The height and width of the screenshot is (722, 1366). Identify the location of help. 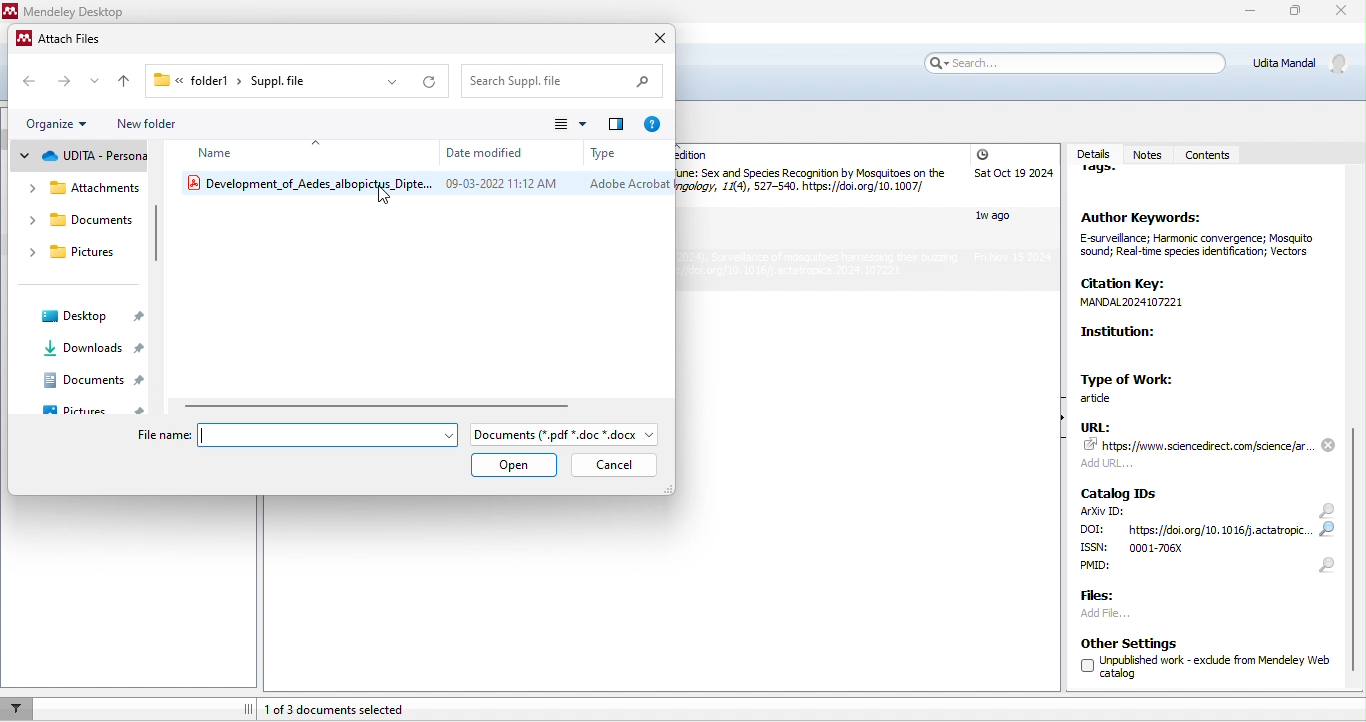
(649, 123).